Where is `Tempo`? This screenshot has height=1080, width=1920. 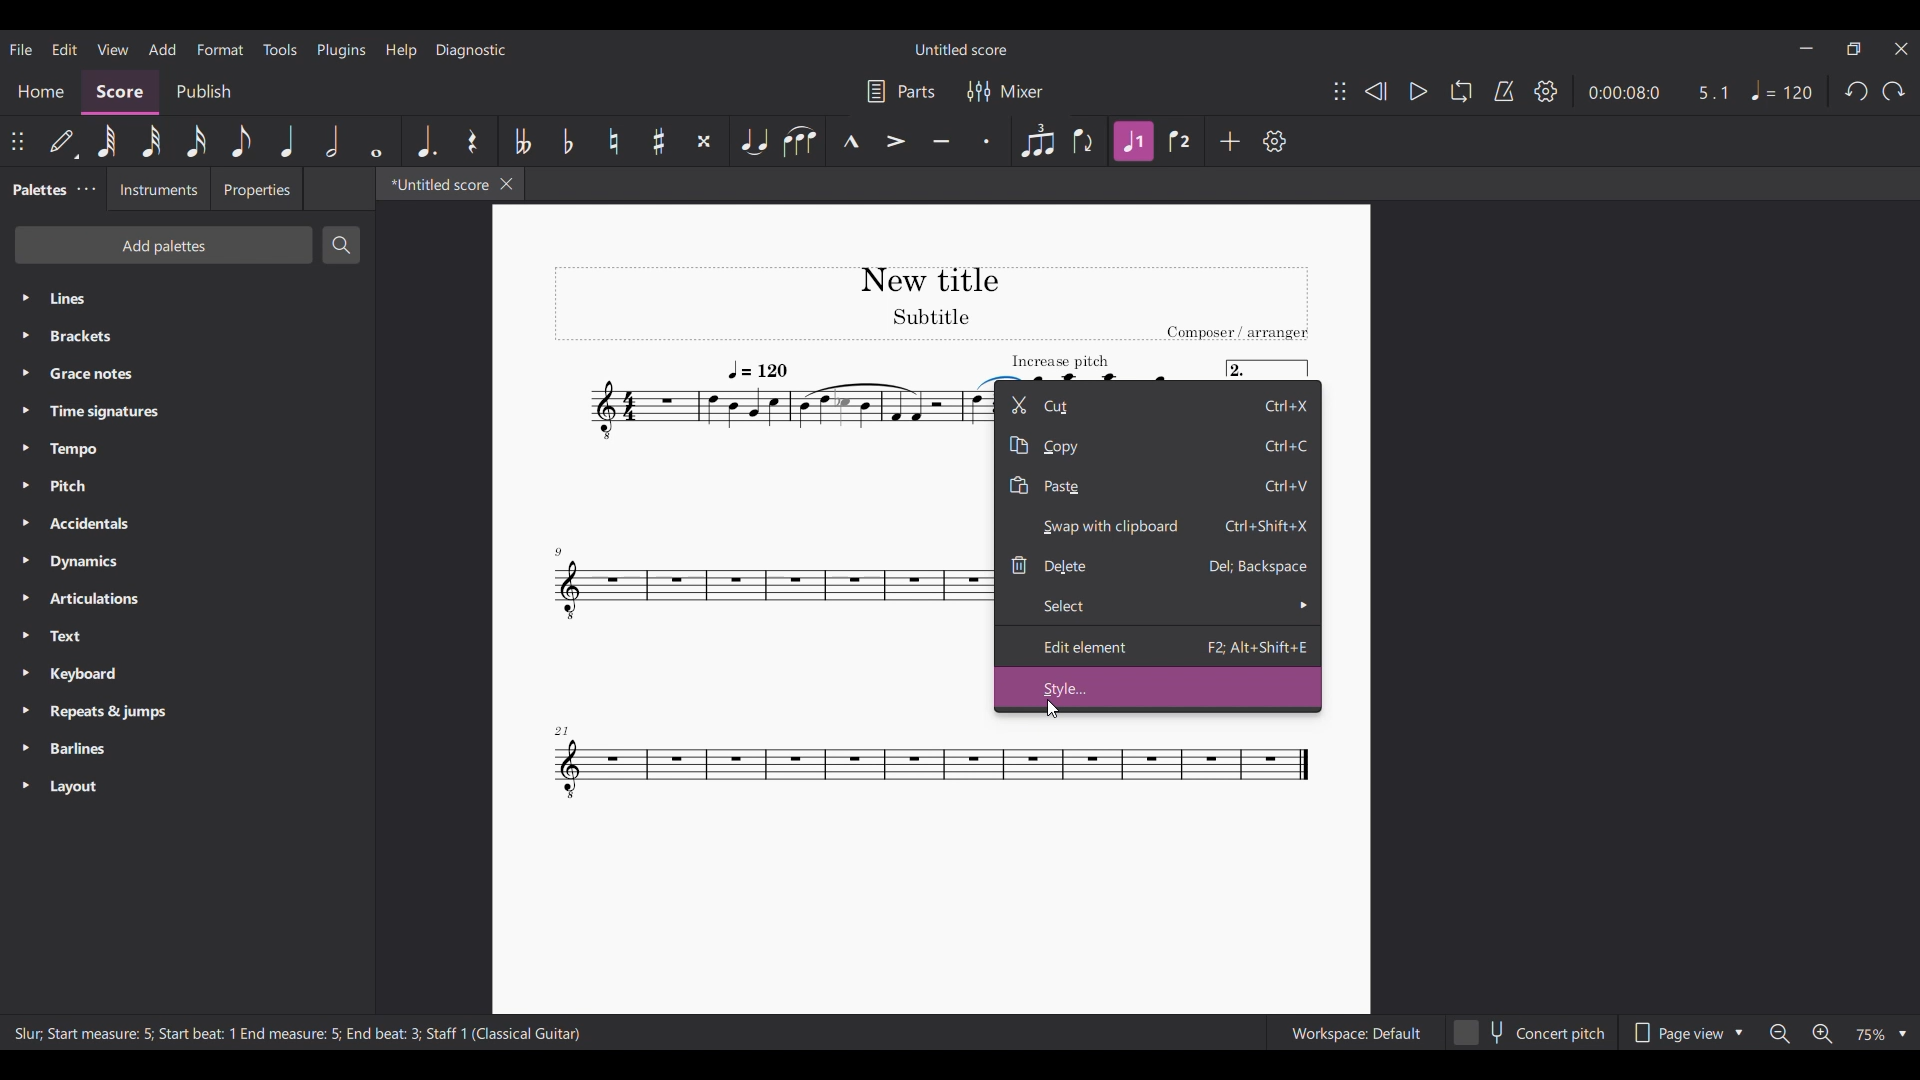 Tempo is located at coordinates (187, 450).